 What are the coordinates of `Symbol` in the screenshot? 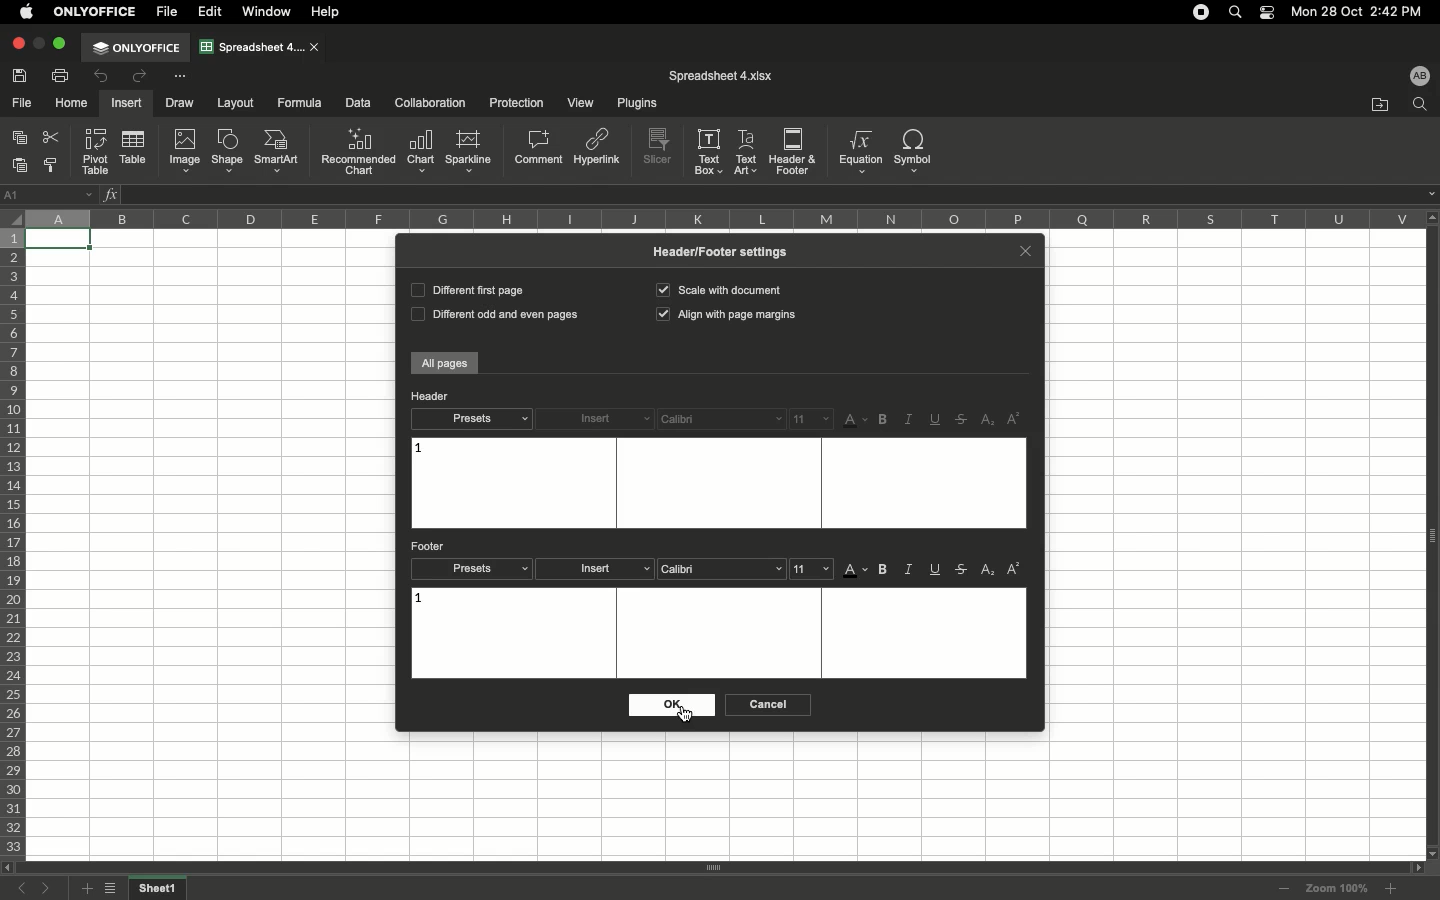 It's located at (915, 151).